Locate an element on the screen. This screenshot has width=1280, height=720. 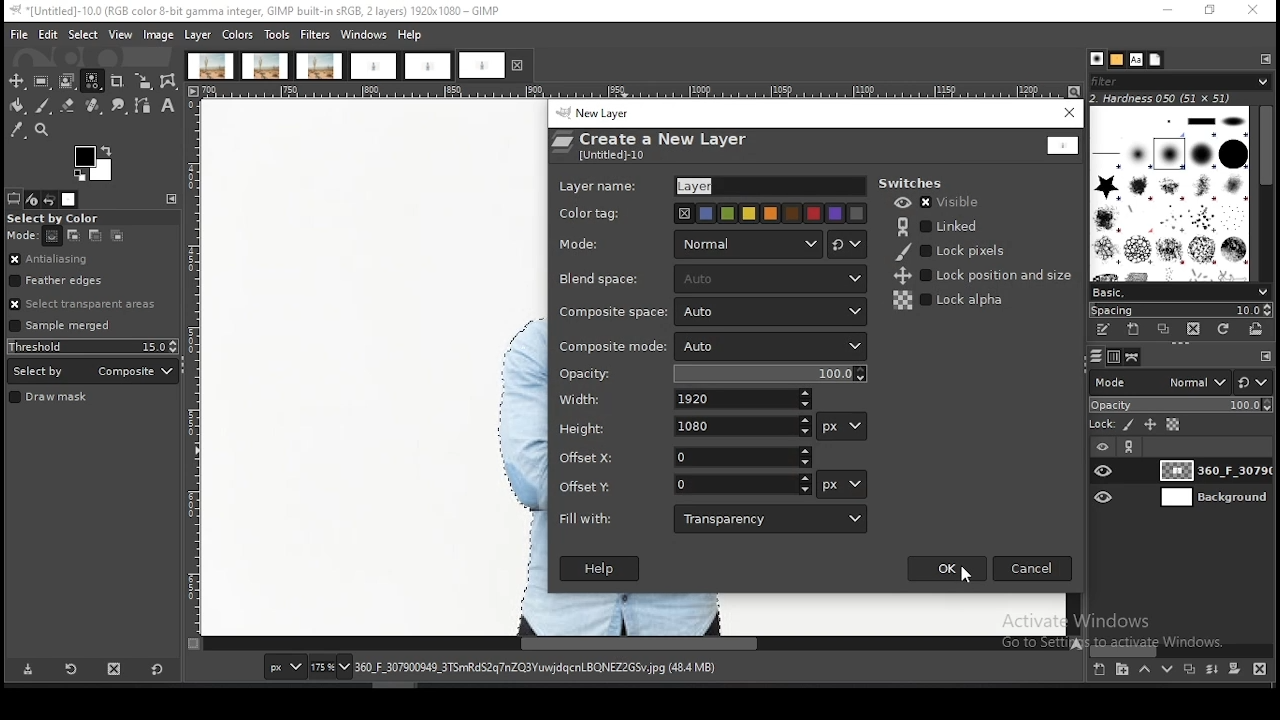
layer name is located at coordinates (599, 187).